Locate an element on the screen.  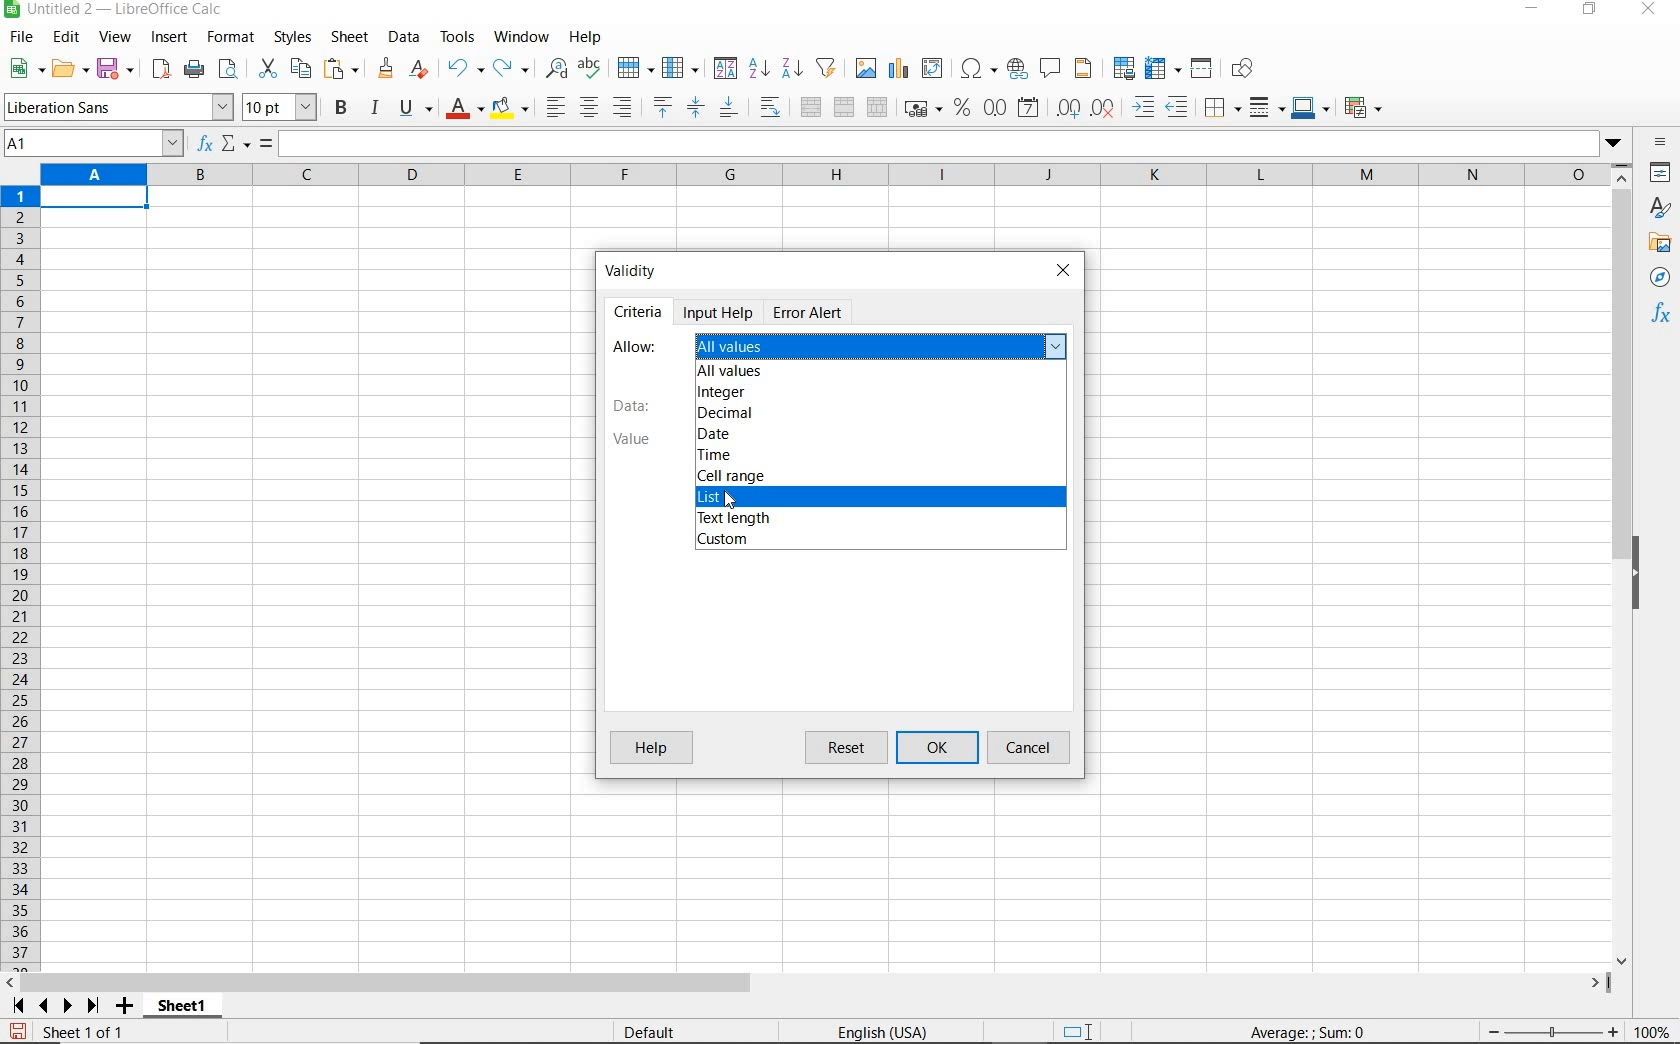
ok is located at coordinates (942, 748).